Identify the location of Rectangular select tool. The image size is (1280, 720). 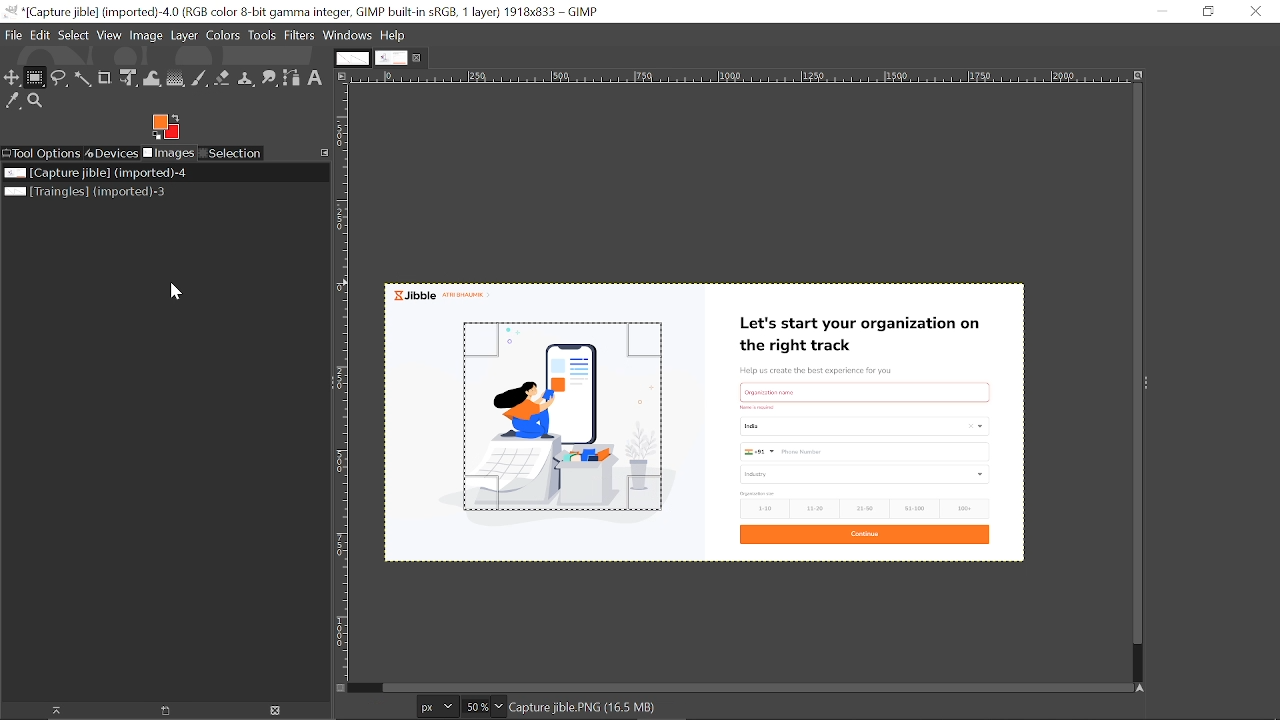
(36, 79).